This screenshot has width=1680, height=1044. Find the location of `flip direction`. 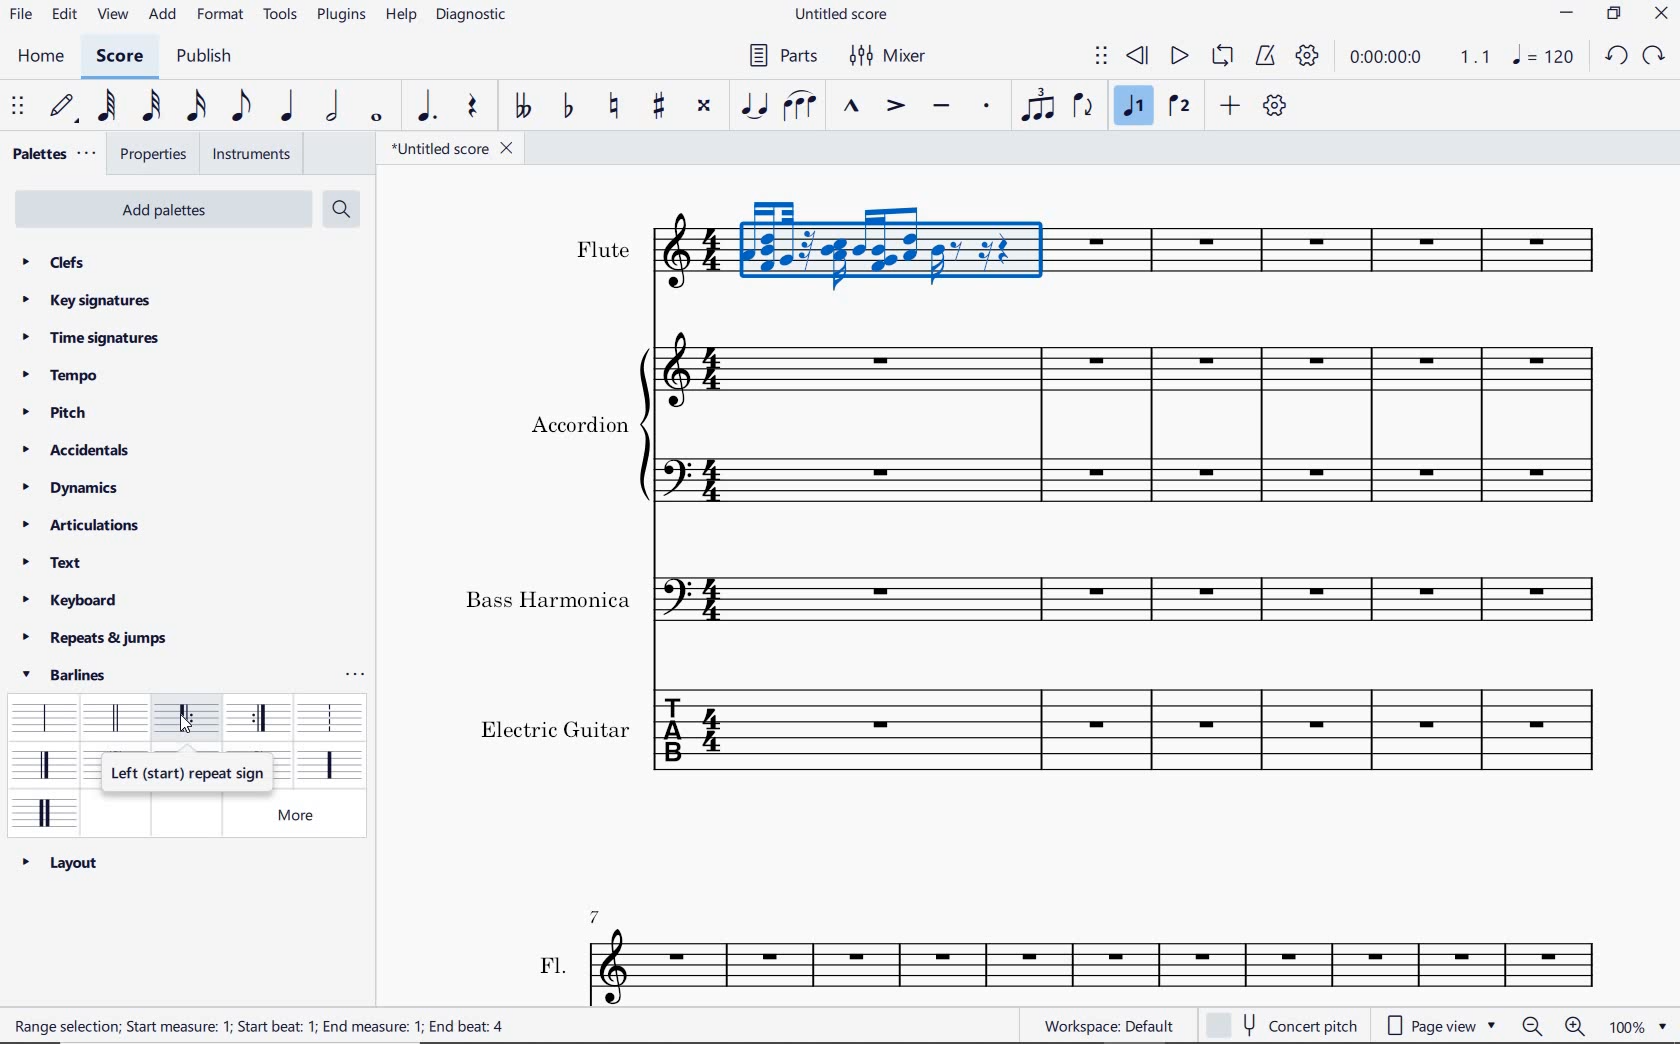

flip direction is located at coordinates (1083, 107).